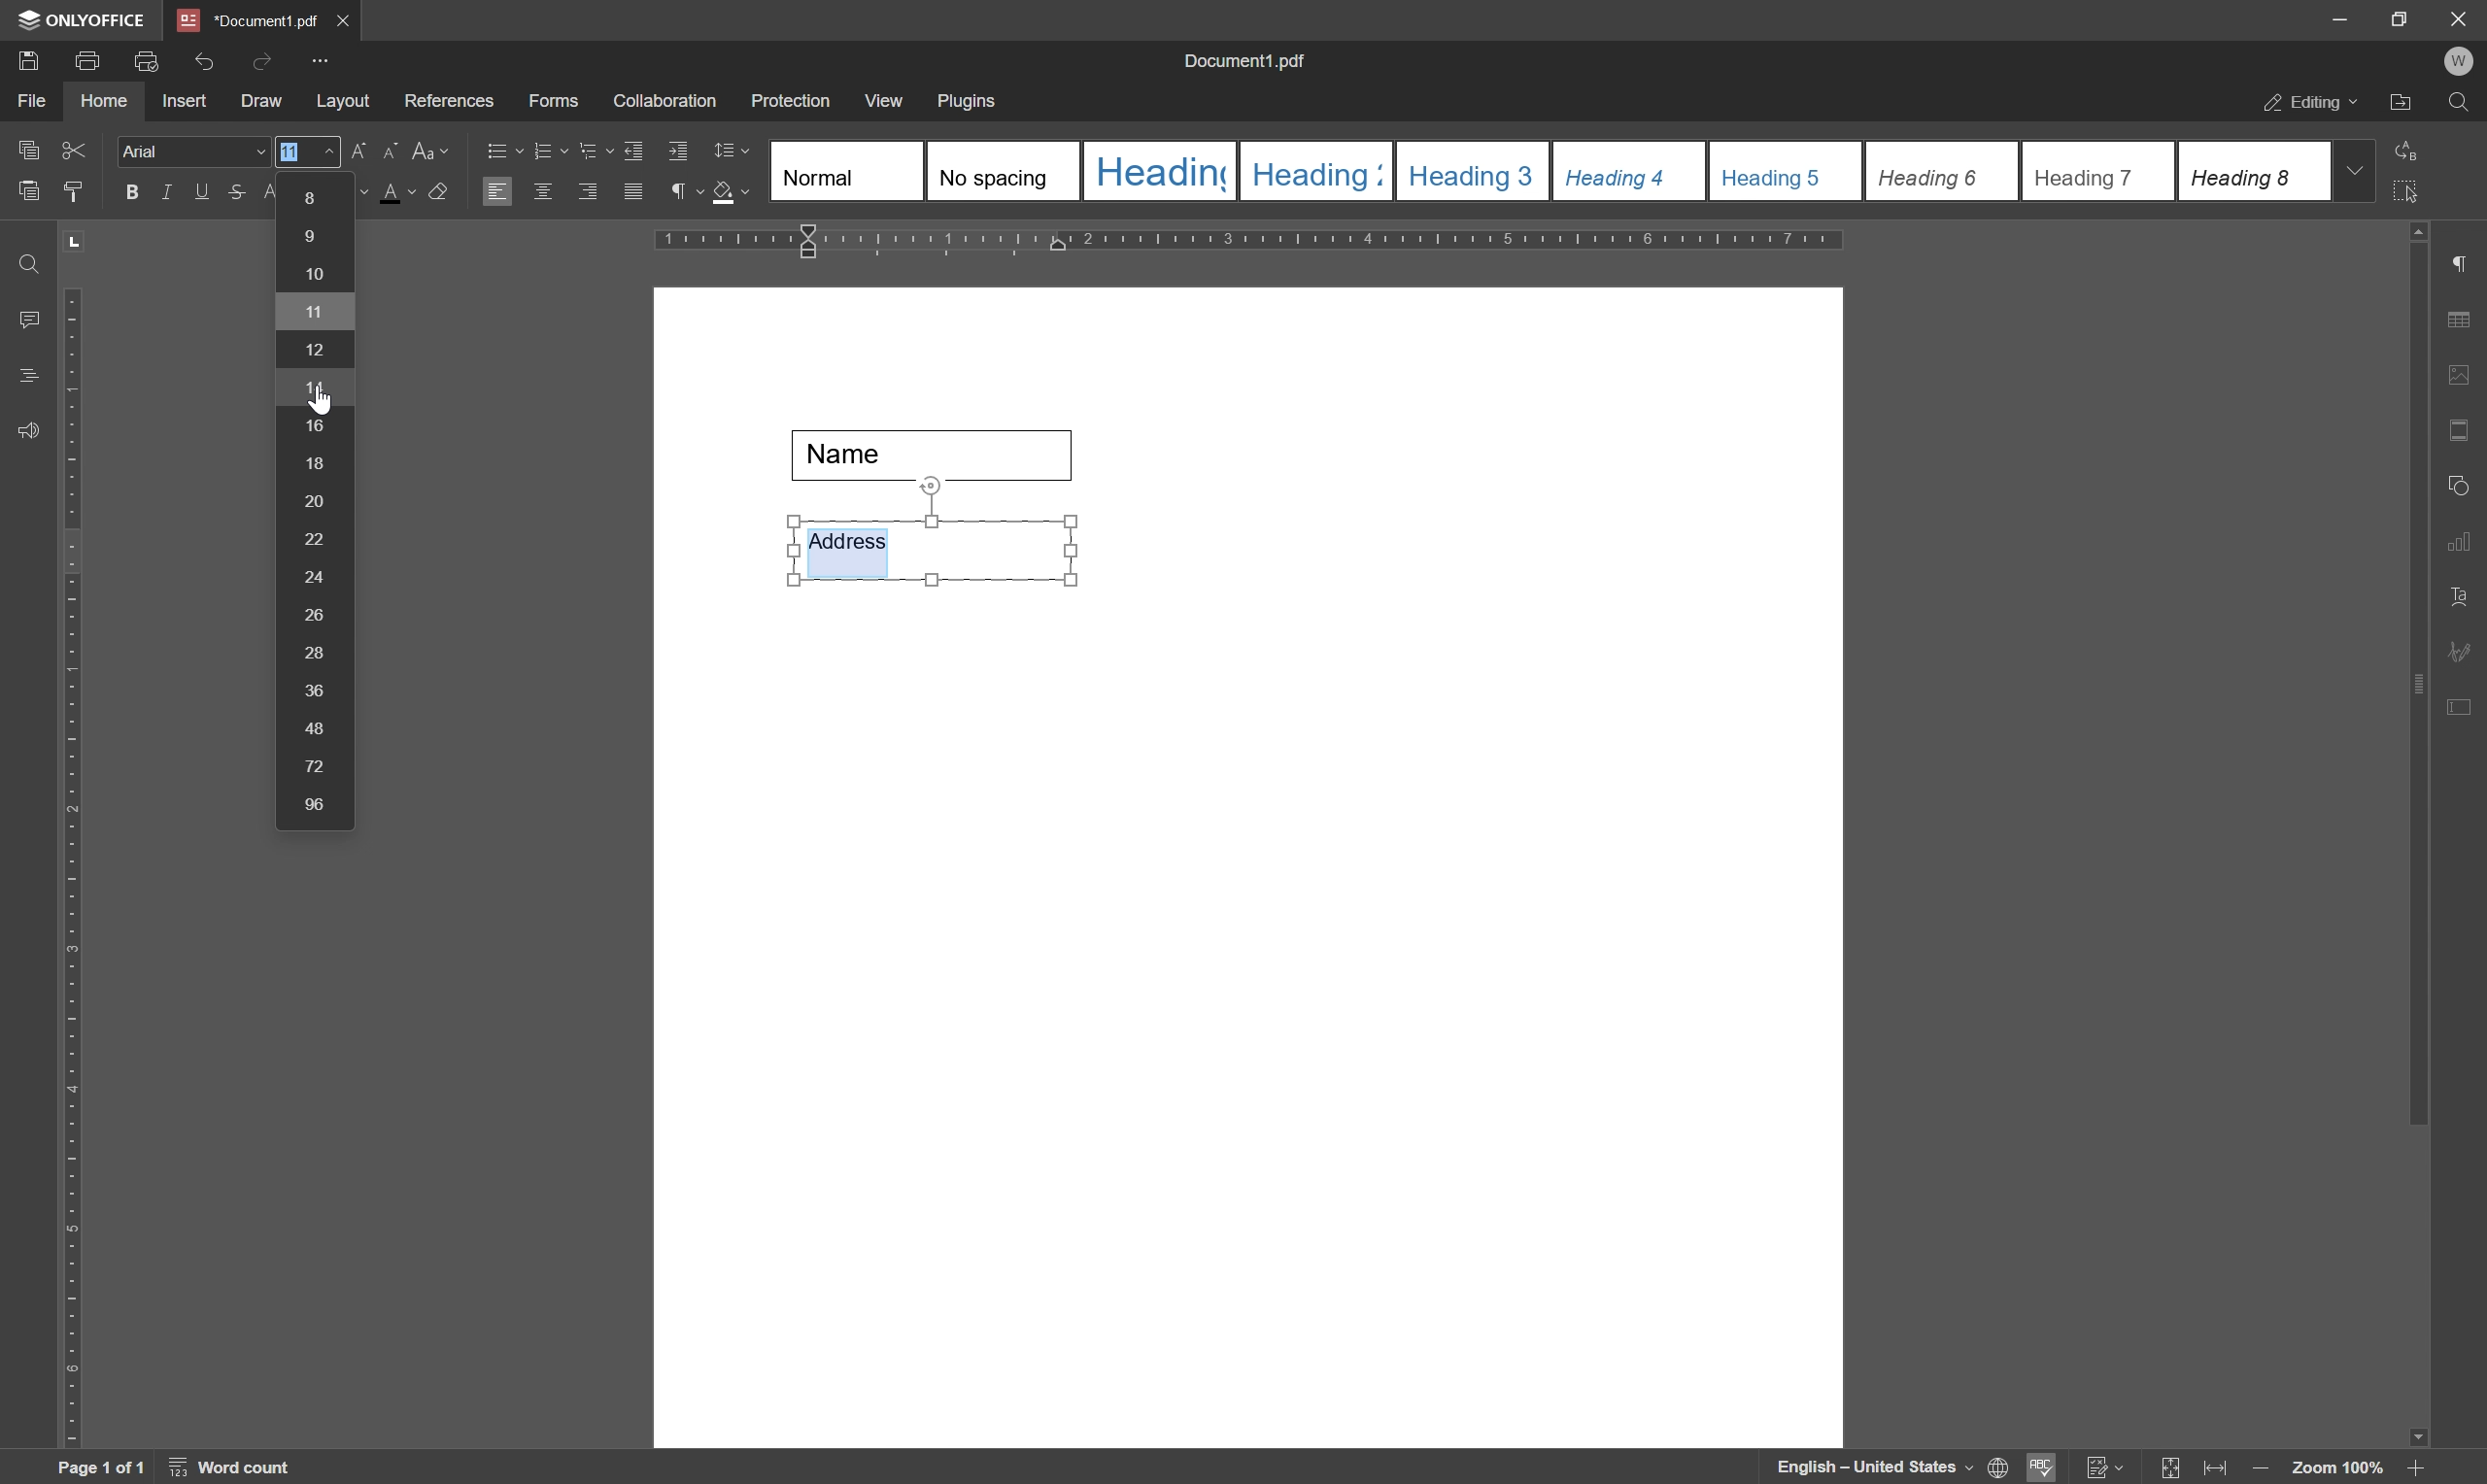 Image resolution: width=2487 pixels, height=1484 pixels. Describe the element at coordinates (1547, 170) in the screenshot. I see `Type of headings` at that location.